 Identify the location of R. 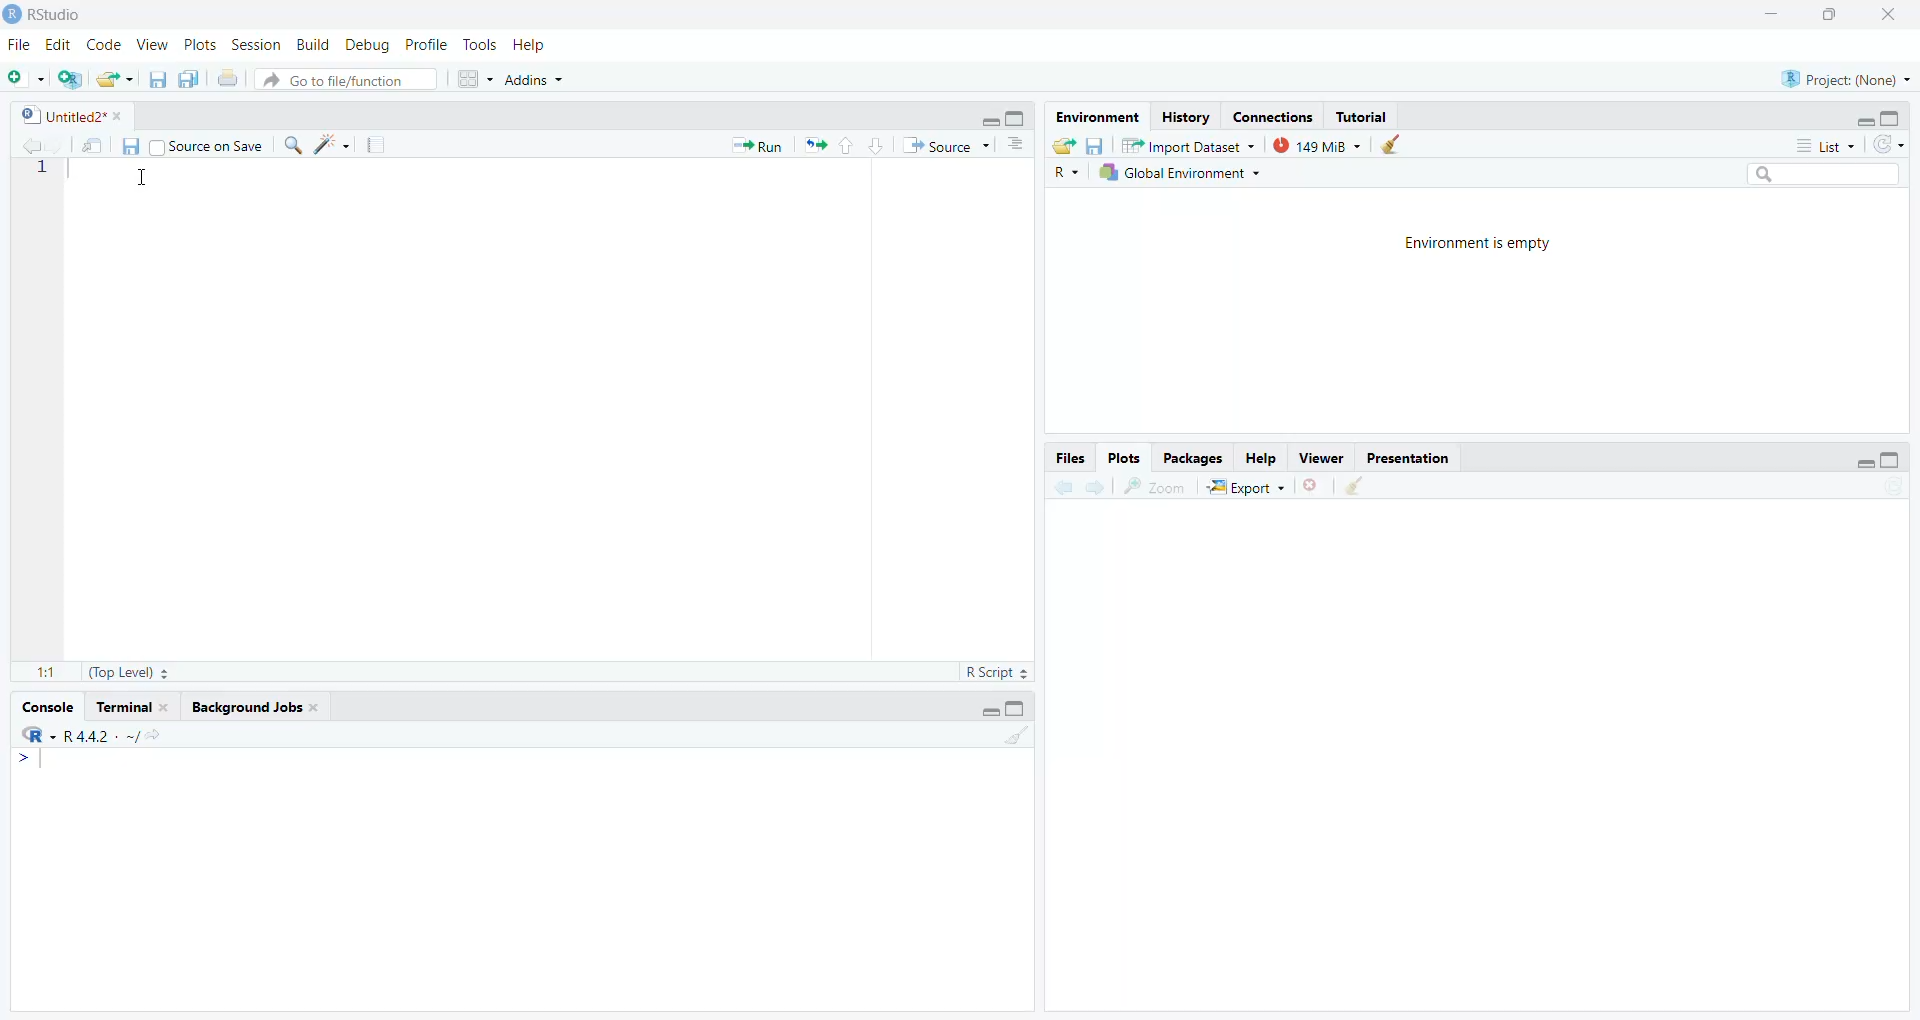
(34, 735).